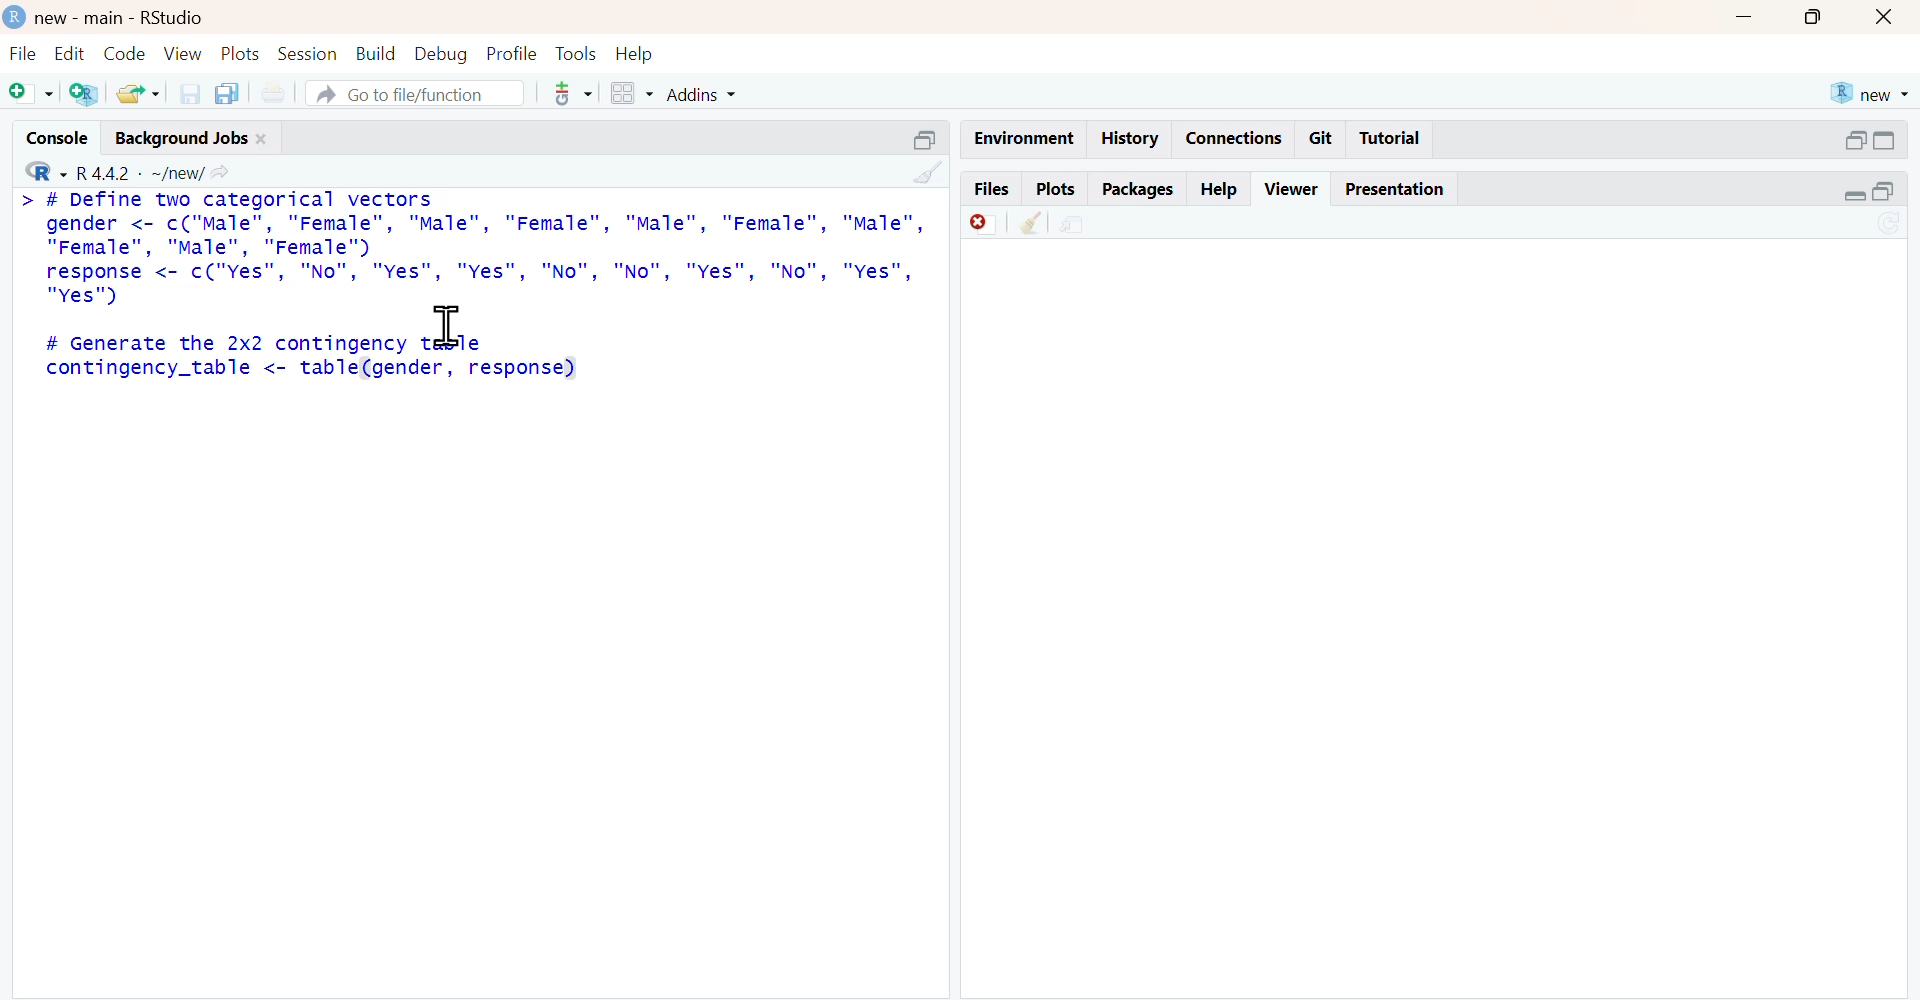 The image size is (1920, 1000). Describe the element at coordinates (701, 95) in the screenshot. I see `addins` at that location.